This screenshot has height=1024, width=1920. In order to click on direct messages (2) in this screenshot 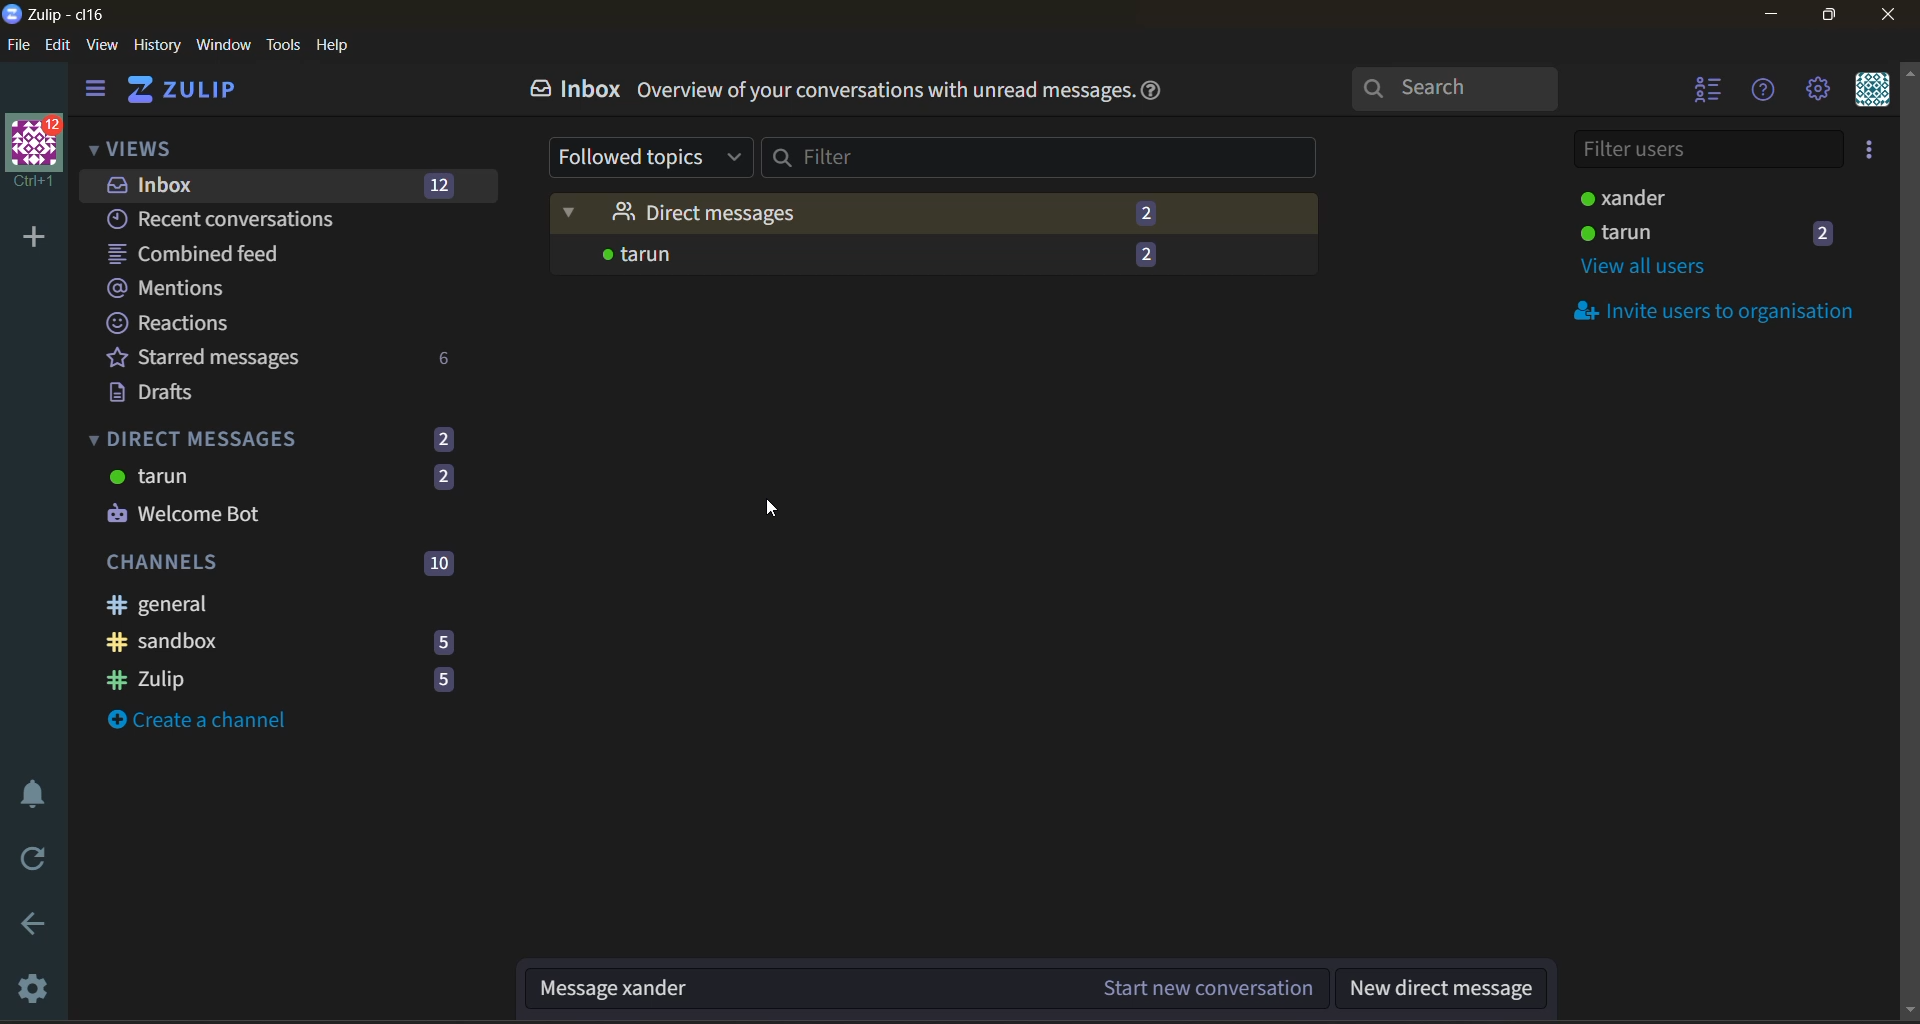, I will do `click(935, 214)`.